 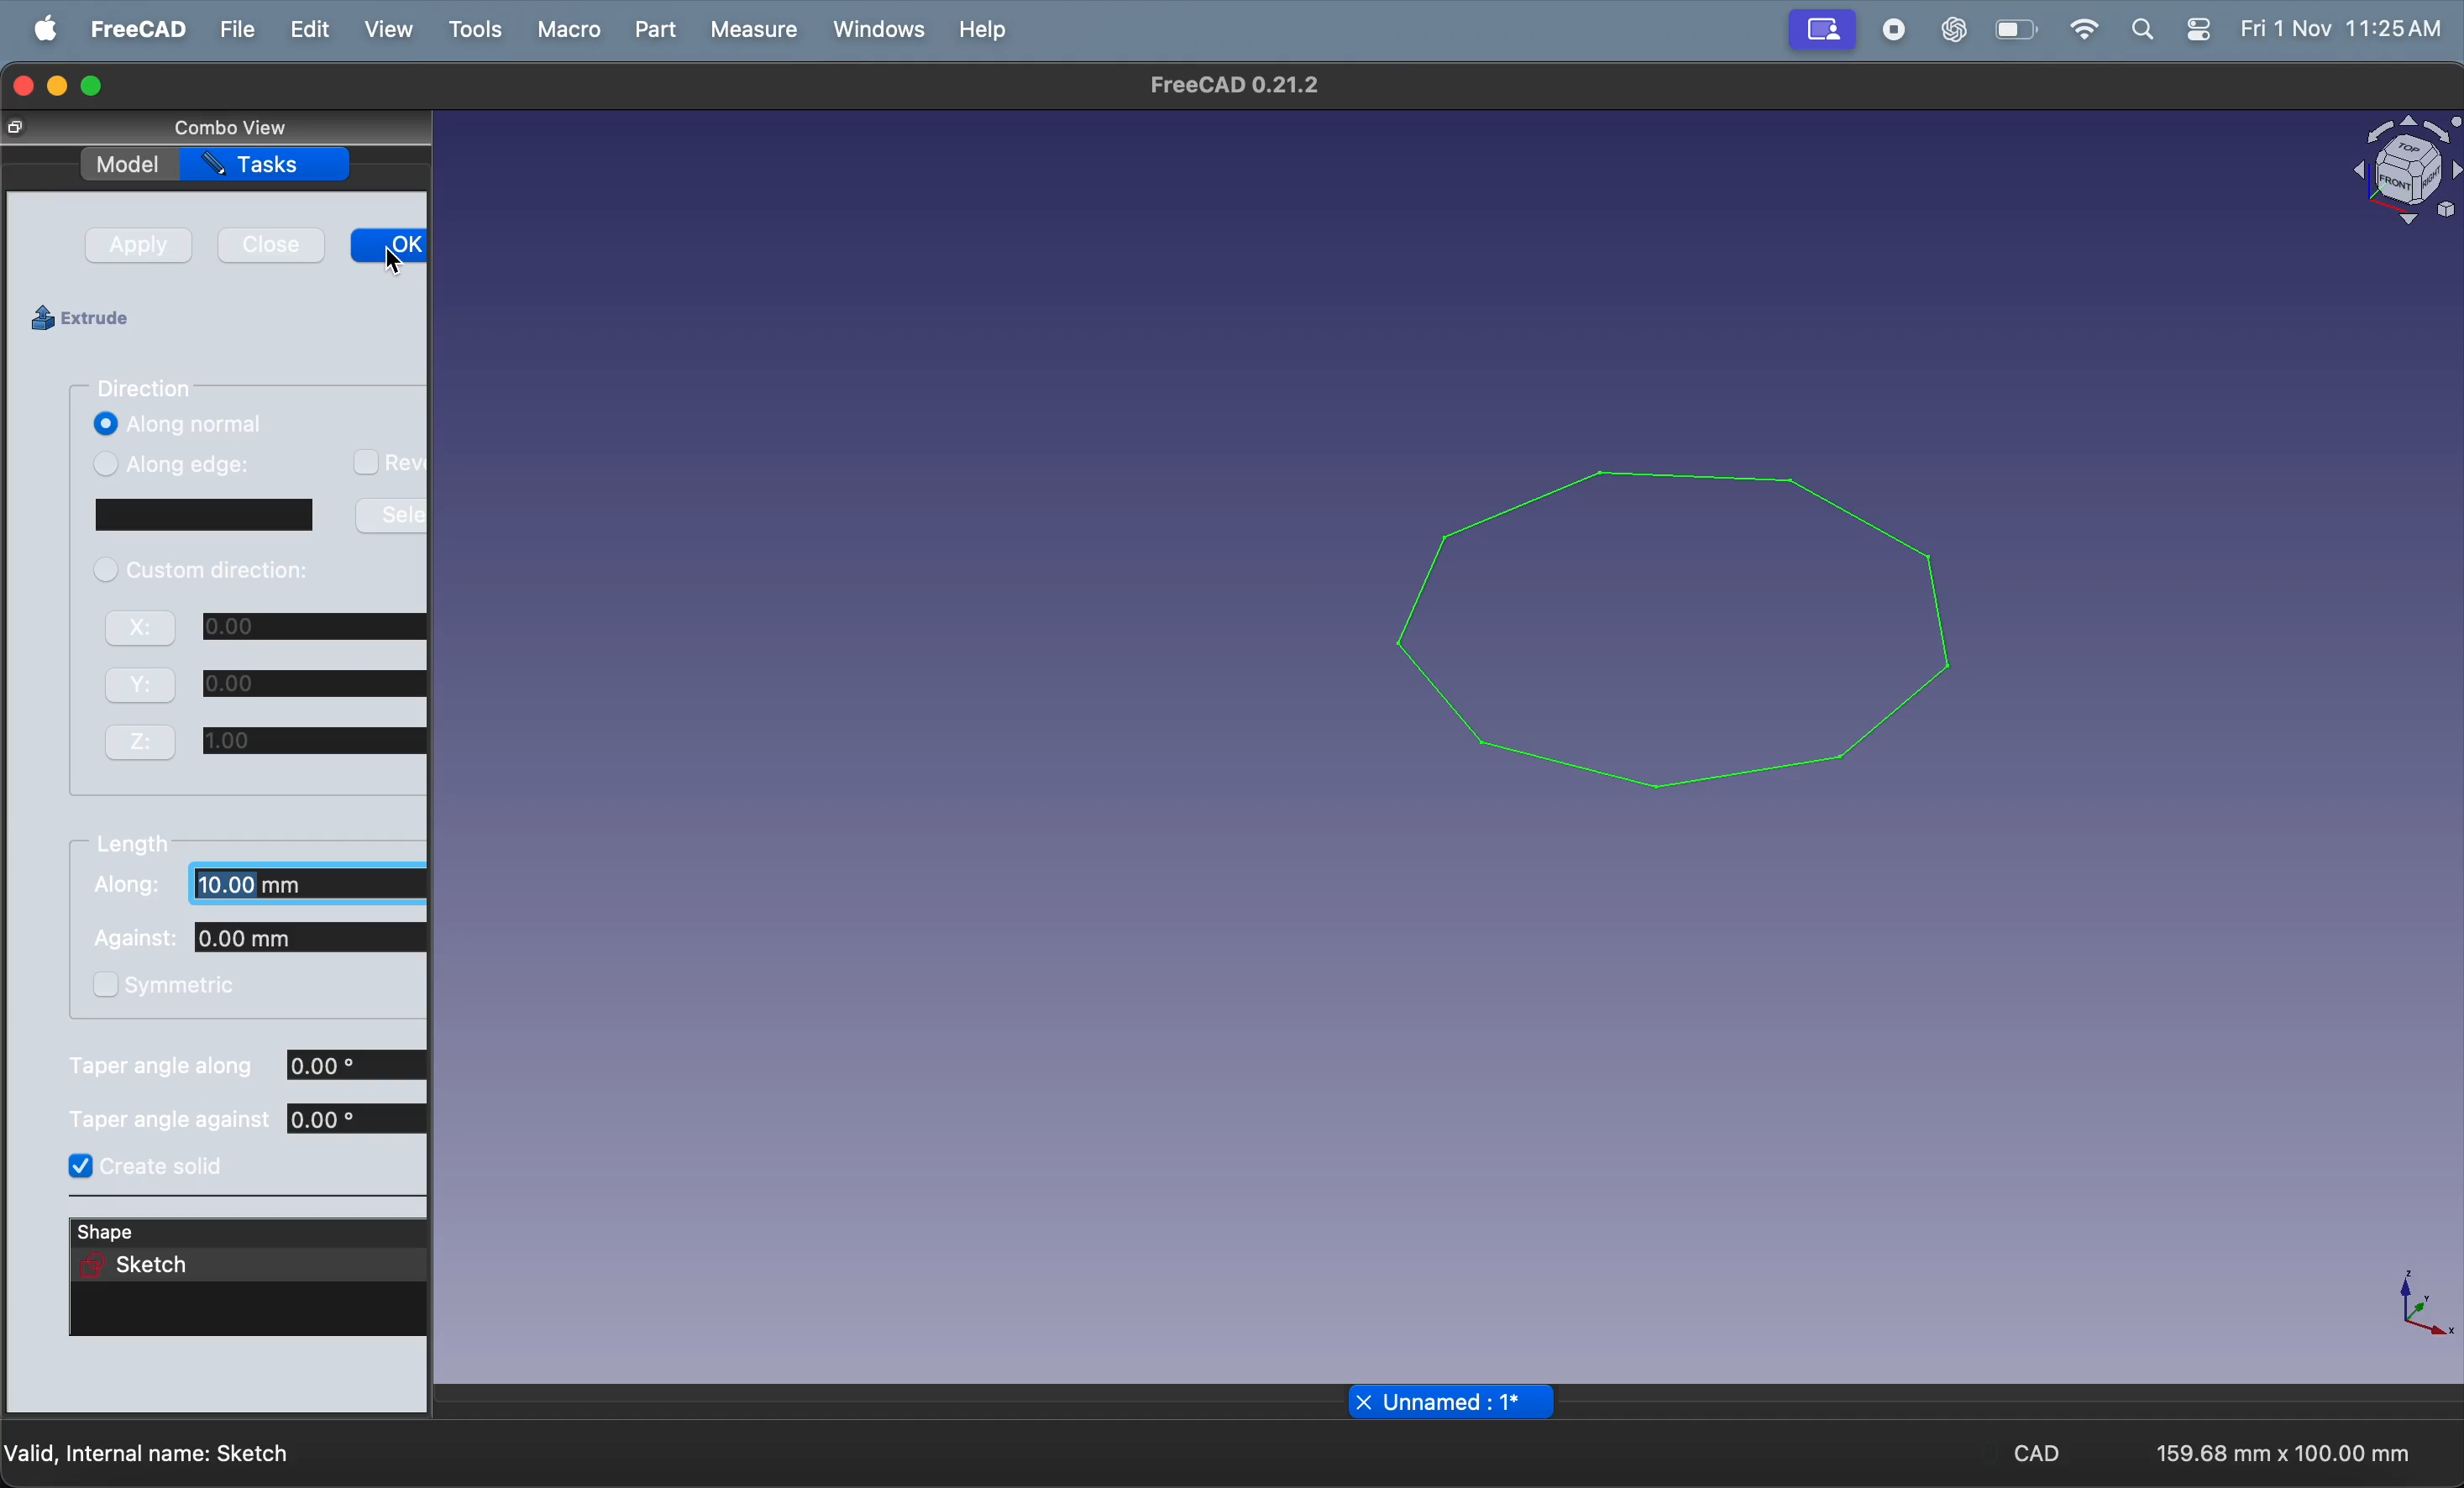 What do you see at coordinates (395, 263) in the screenshot?
I see `cursor` at bounding box center [395, 263].